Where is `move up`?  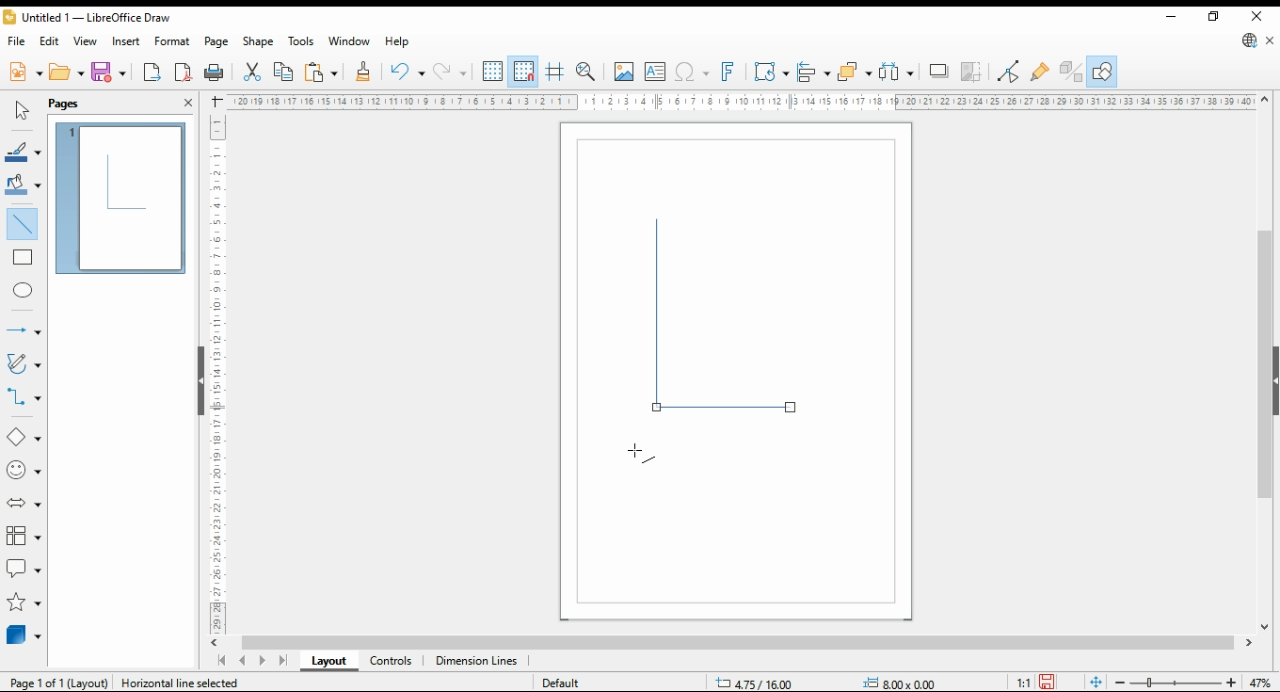
move up is located at coordinates (1266, 100).